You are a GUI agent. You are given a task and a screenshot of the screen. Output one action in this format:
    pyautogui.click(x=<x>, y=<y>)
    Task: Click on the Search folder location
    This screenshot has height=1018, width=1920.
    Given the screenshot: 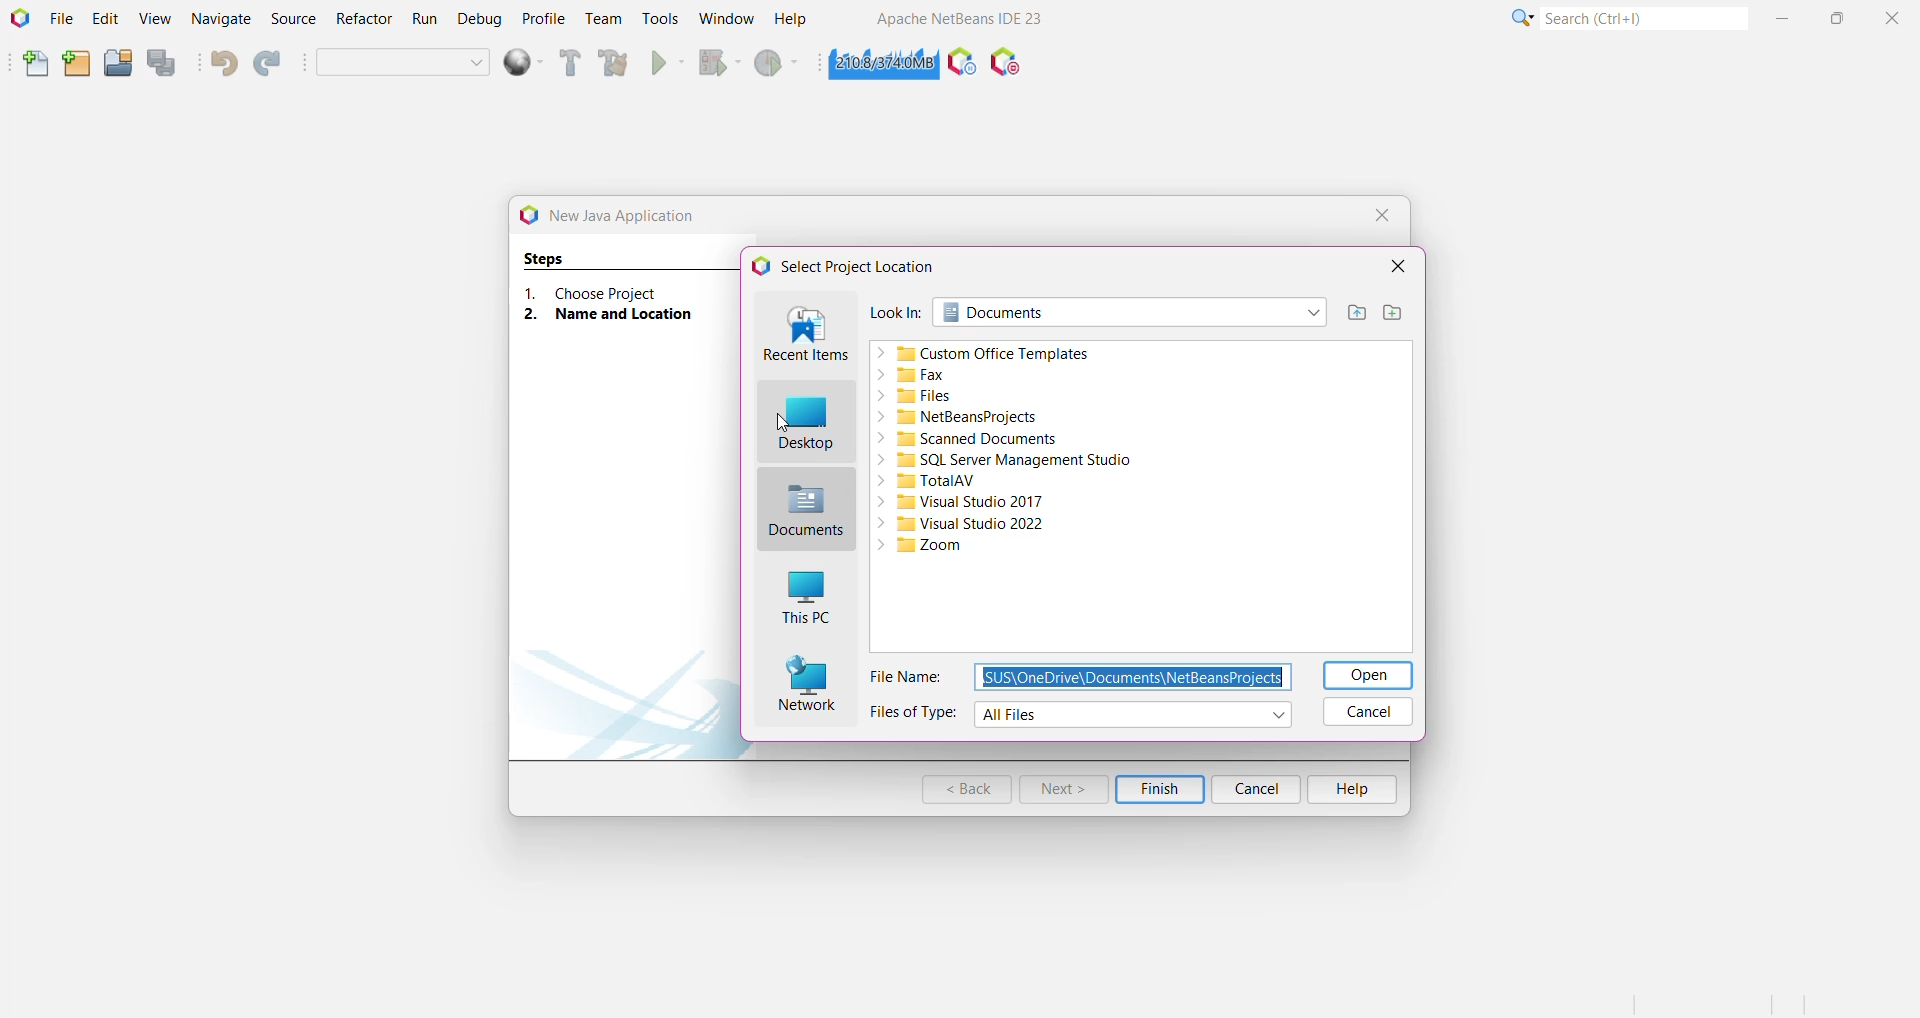 What is the action you would take?
    pyautogui.click(x=1131, y=311)
    